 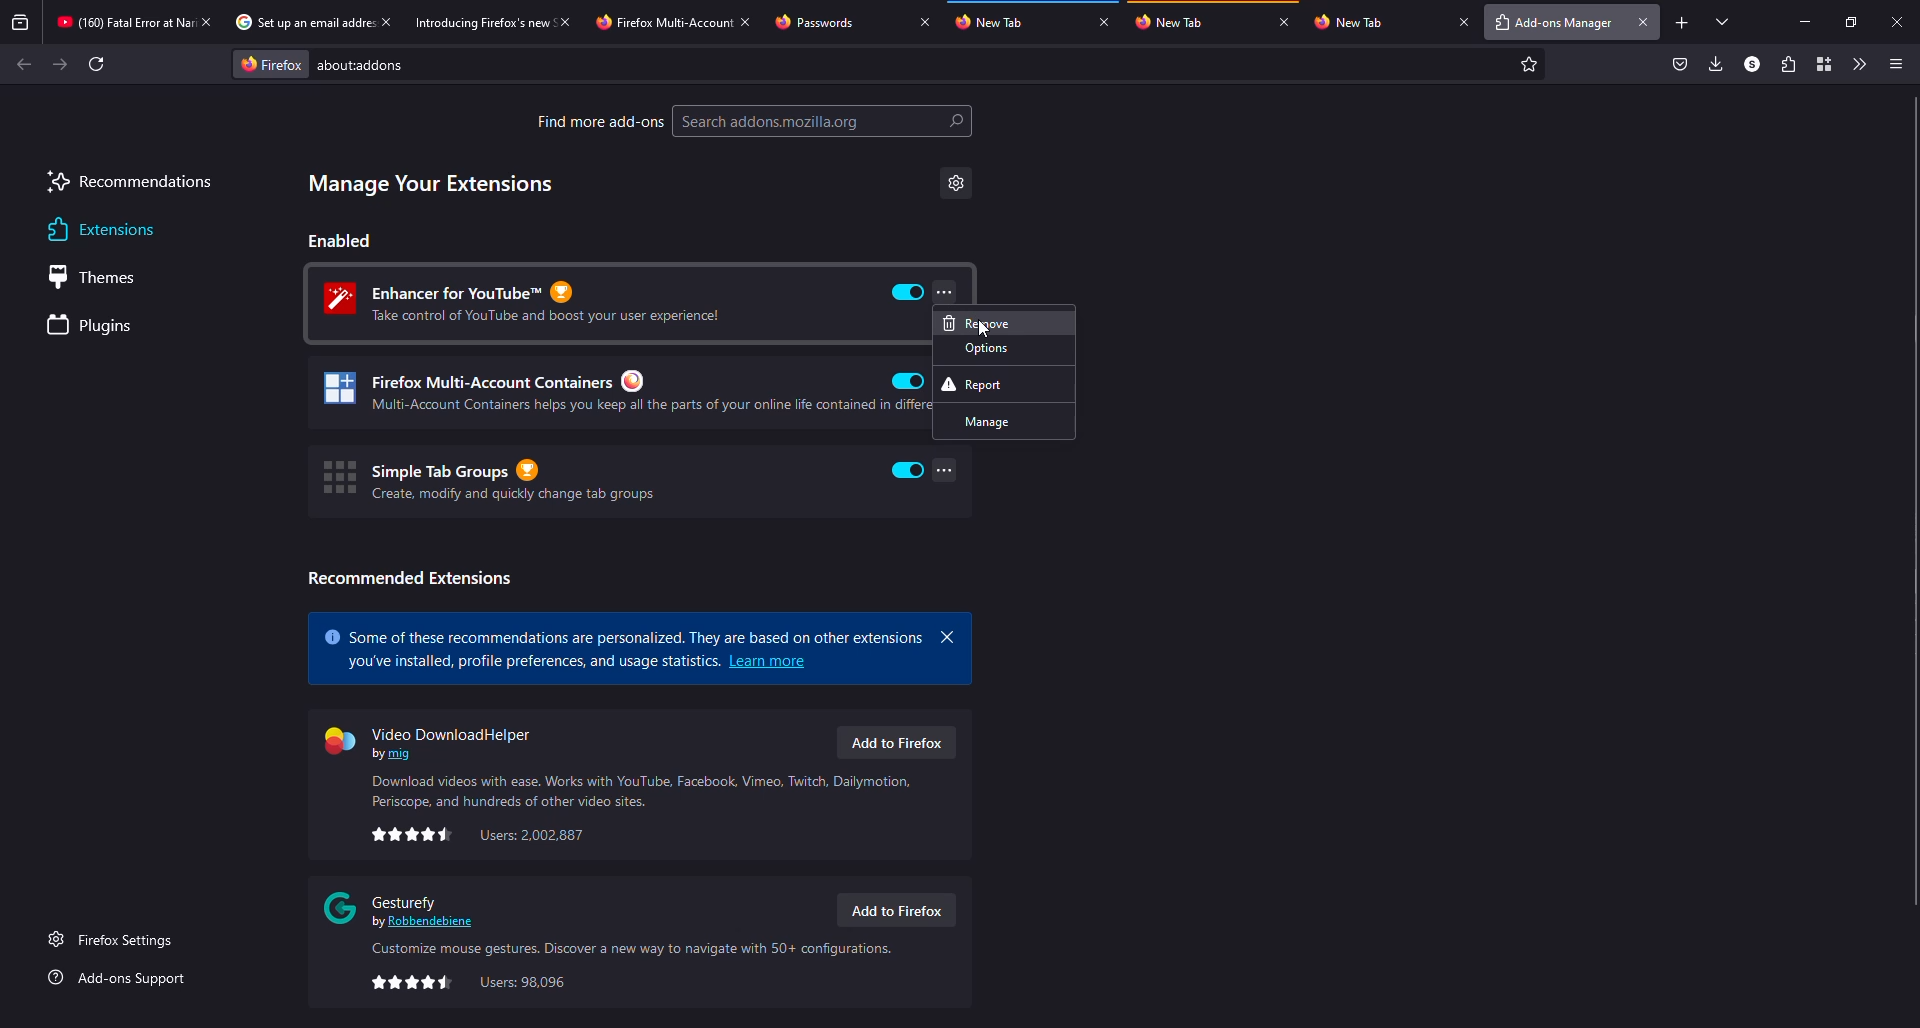 What do you see at coordinates (1464, 21) in the screenshot?
I see `close` at bounding box center [1464, 21].